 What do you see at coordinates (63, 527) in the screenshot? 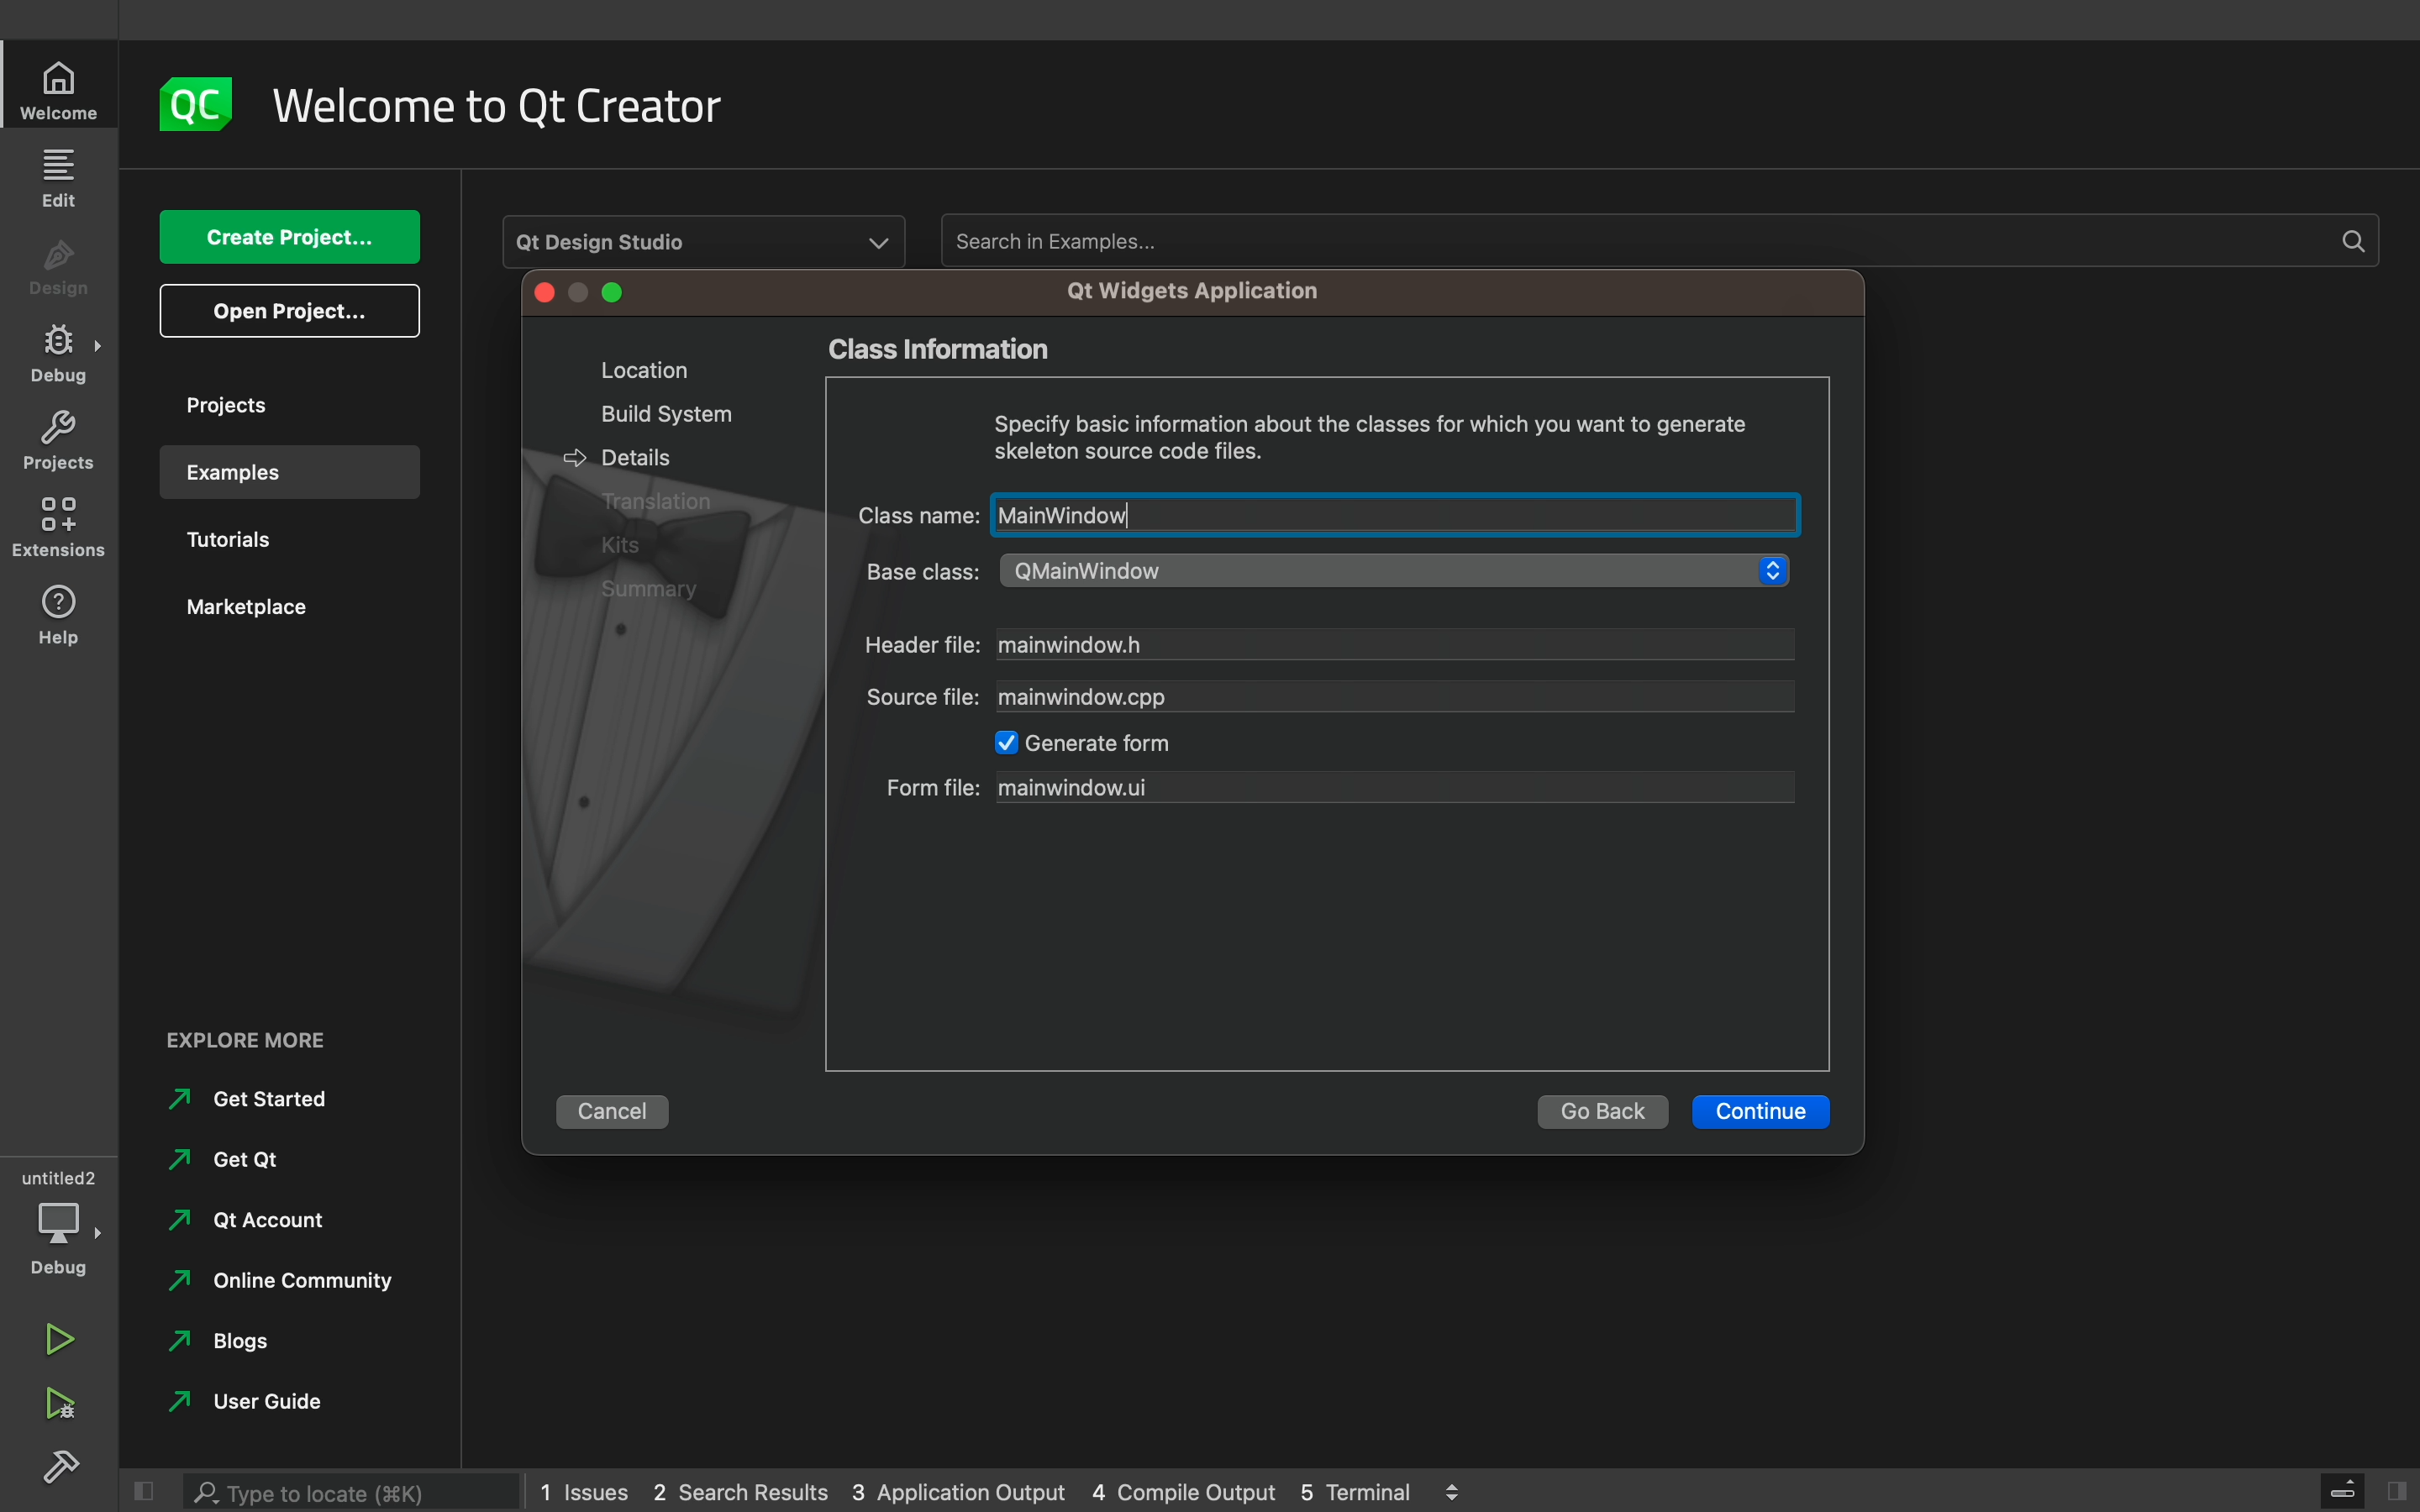
I see `extensions` at bounding box center [63, 527].